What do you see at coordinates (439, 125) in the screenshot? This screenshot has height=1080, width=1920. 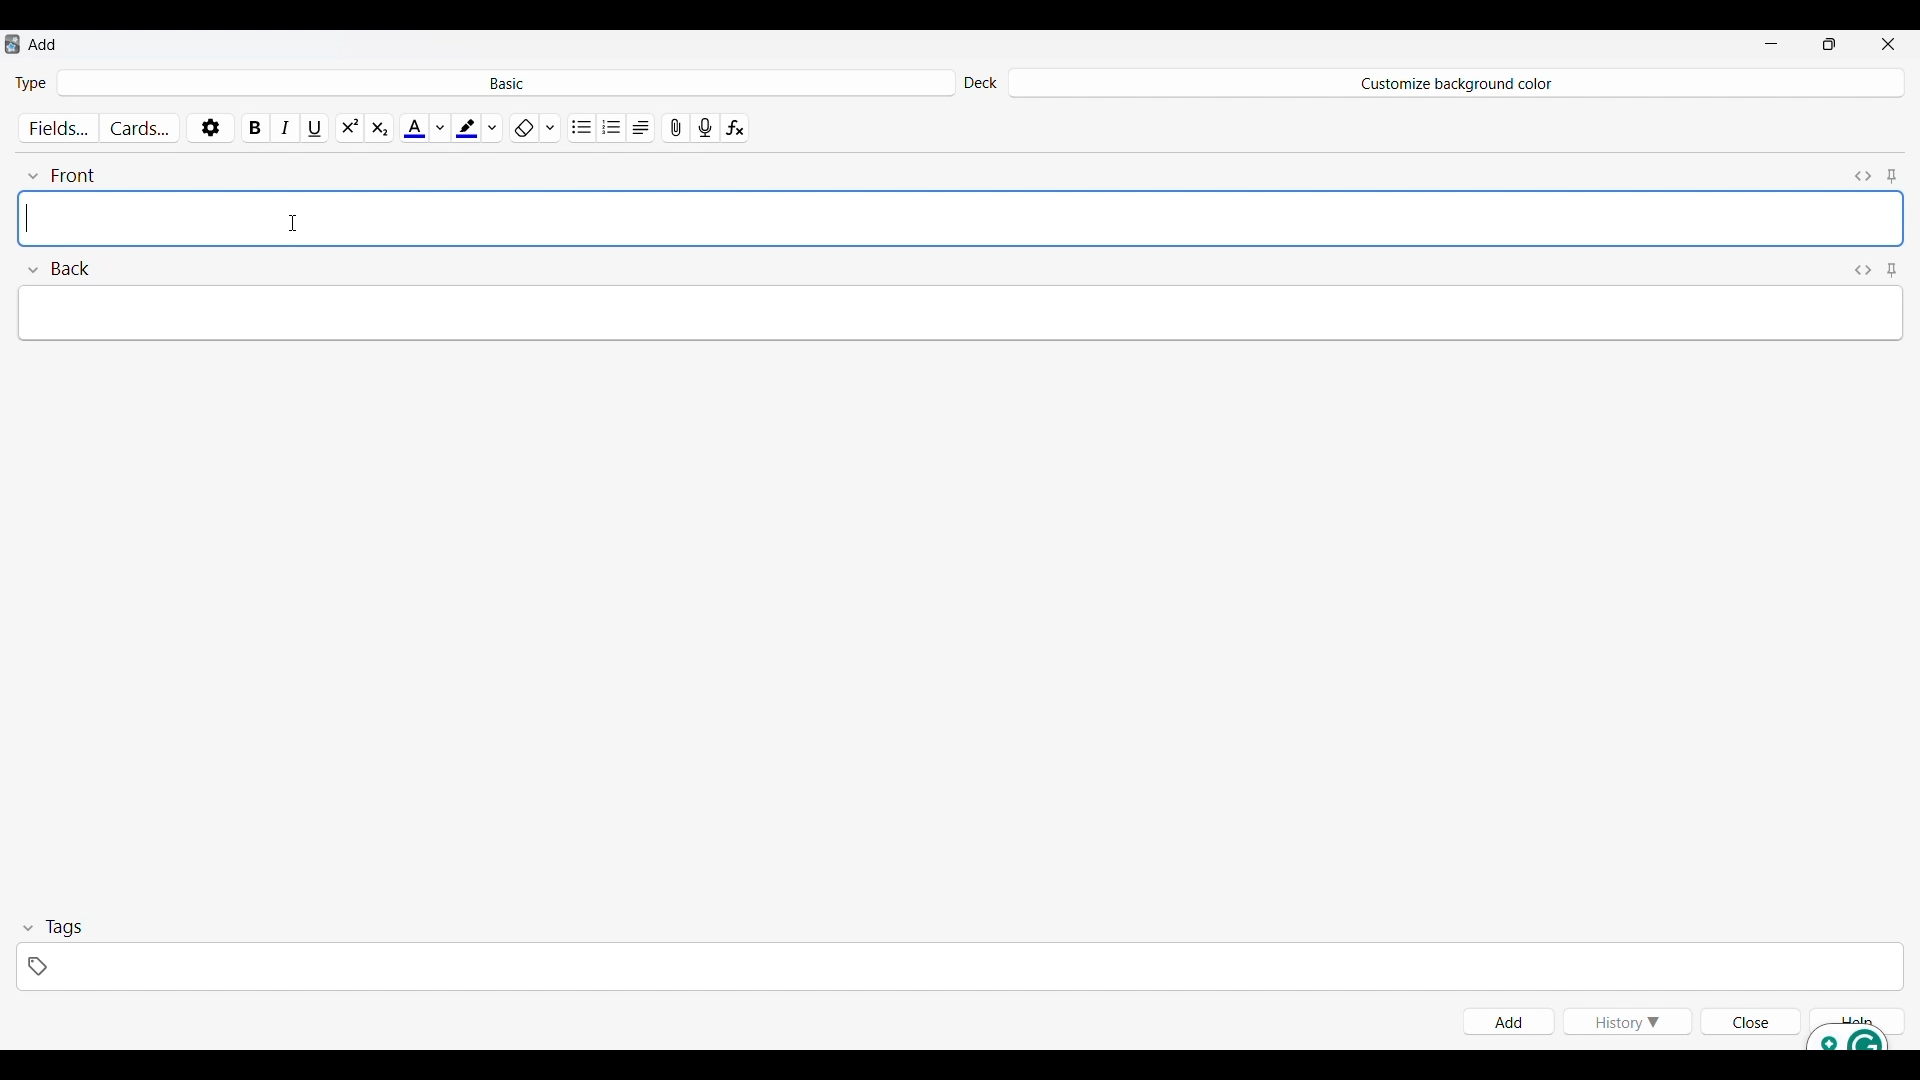 I see `Text color options` at bounding box center [439, 125].